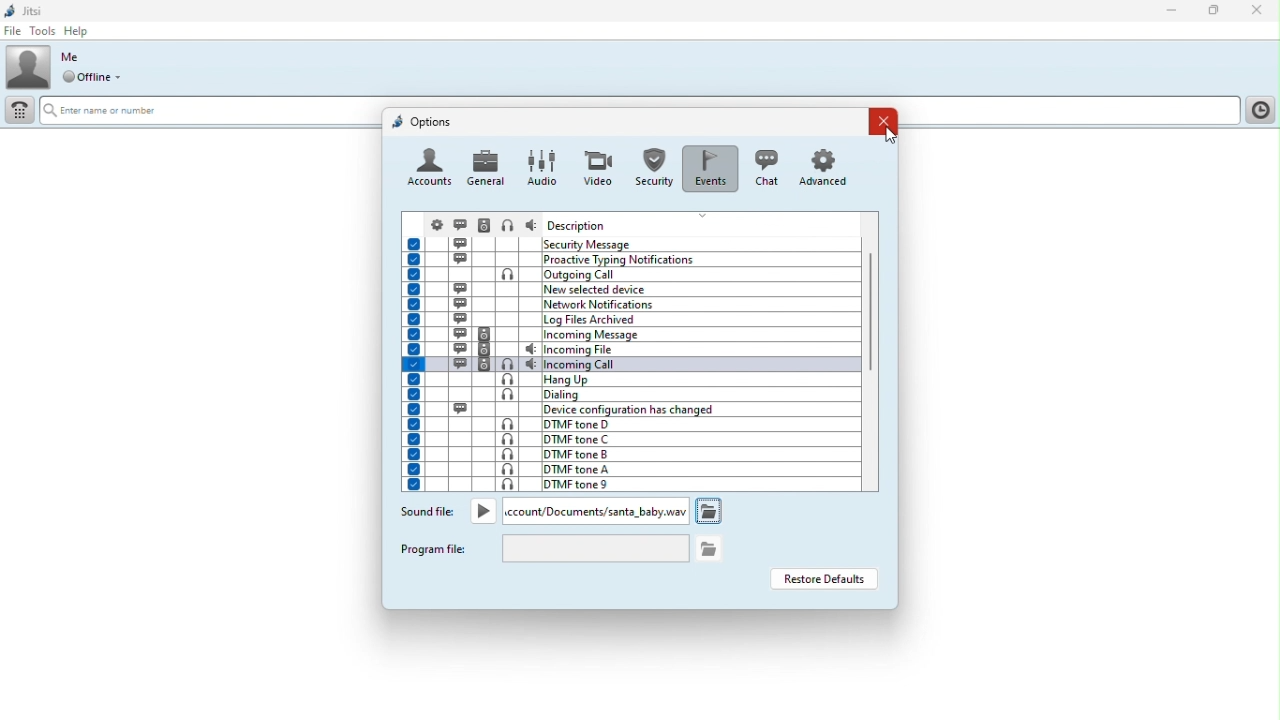  What do you see at coordinates (1257, 11) in the screenshot?
I see `Close` at bounding box center [1257, 11].